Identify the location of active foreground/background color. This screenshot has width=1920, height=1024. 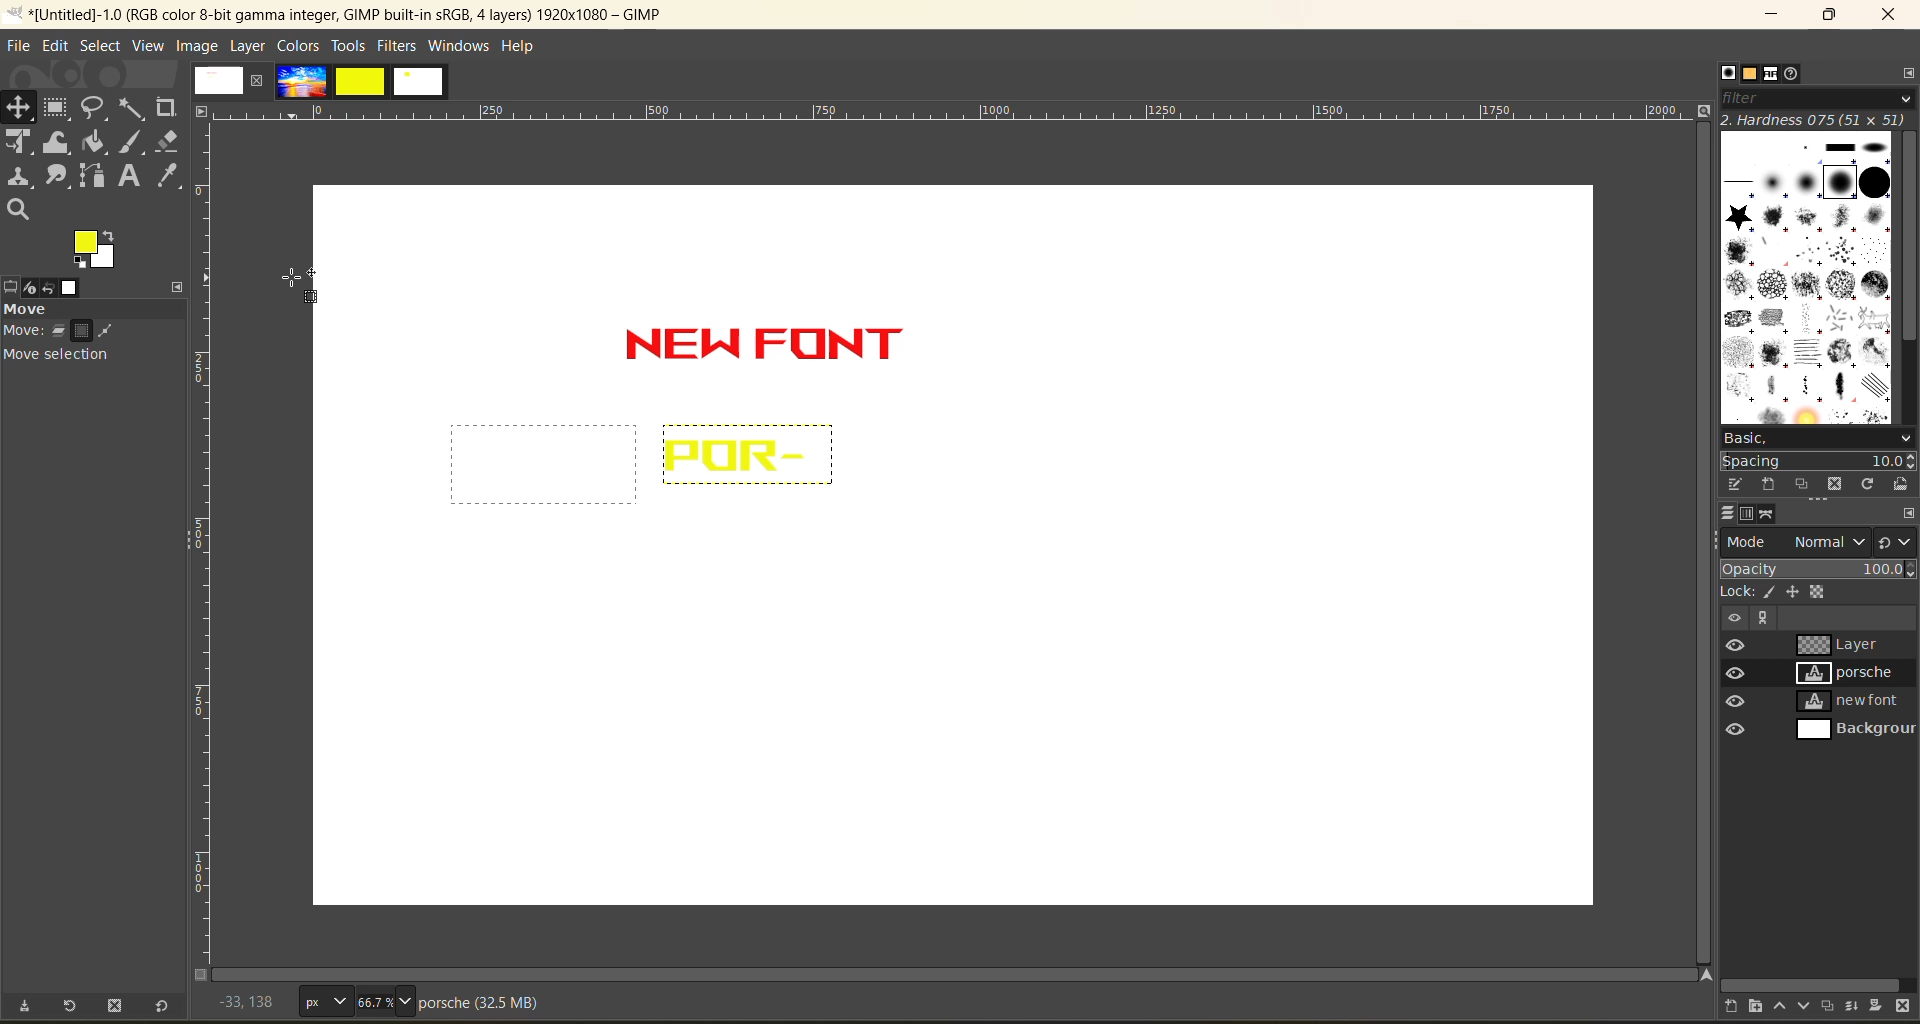
(95, 249).